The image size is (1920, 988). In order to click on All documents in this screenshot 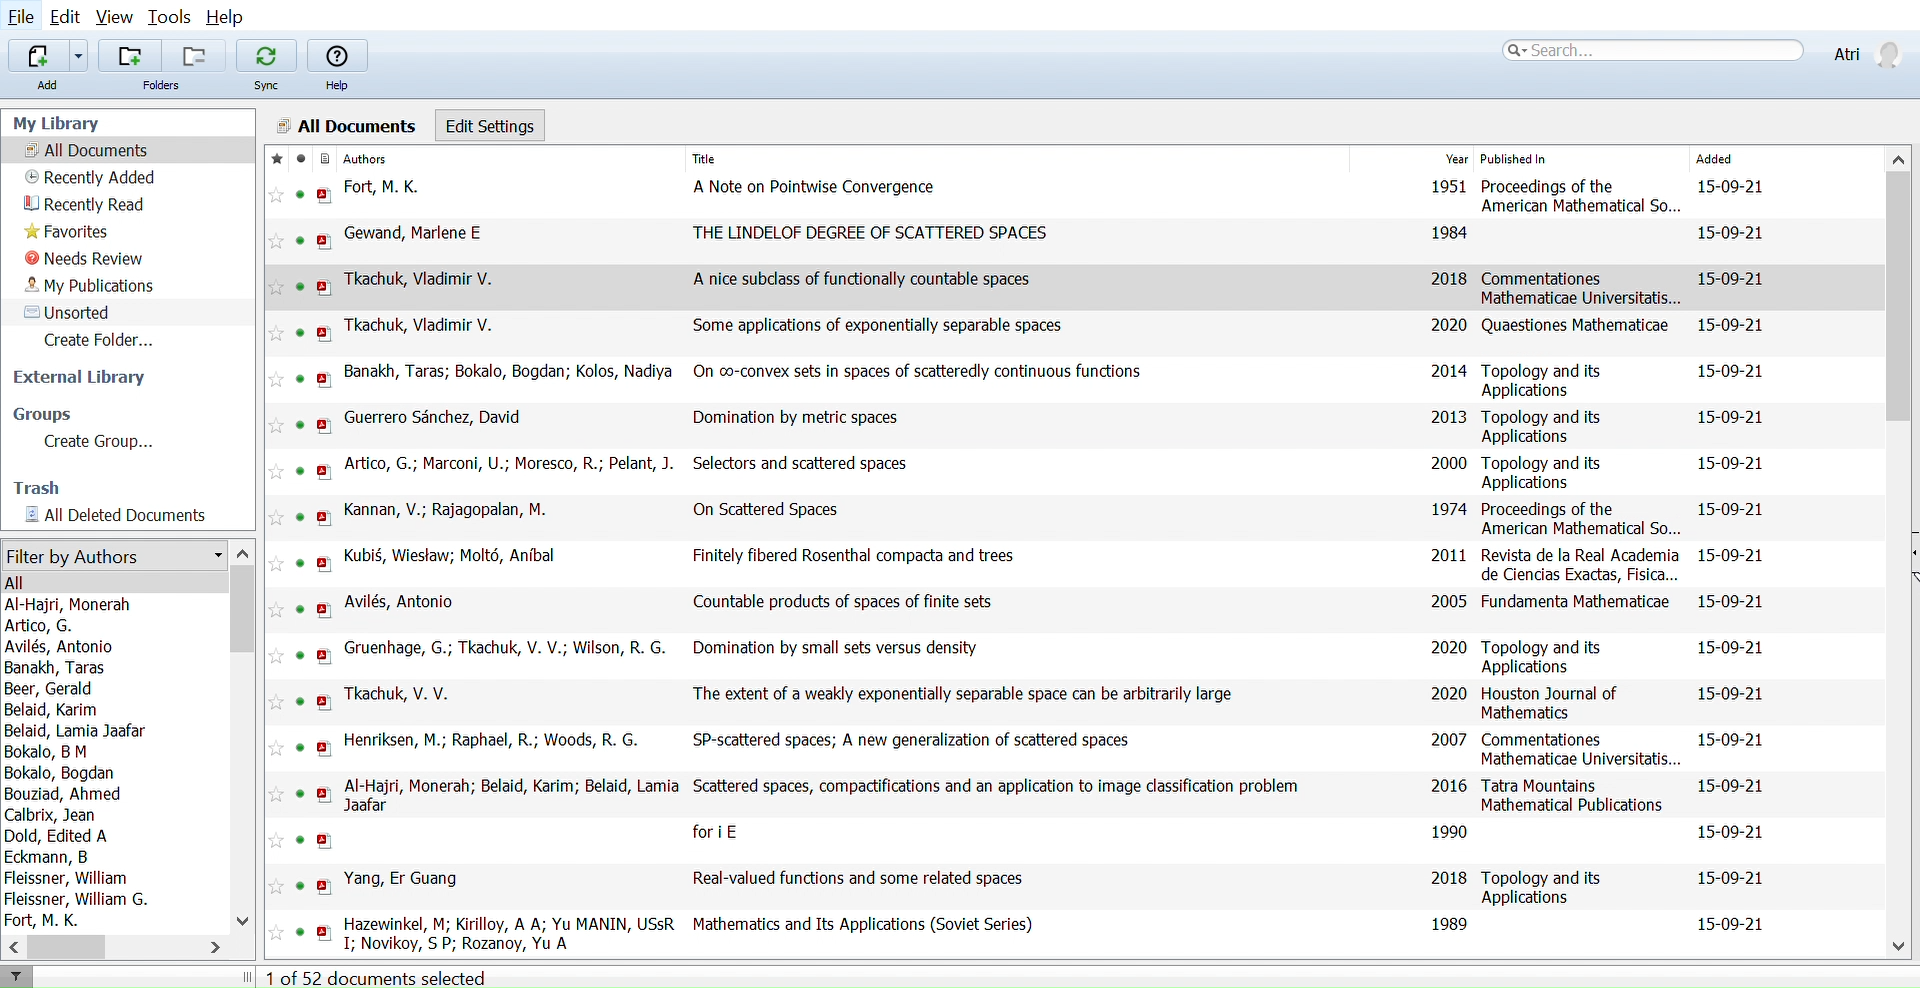, I will do `click(86, 150)`.